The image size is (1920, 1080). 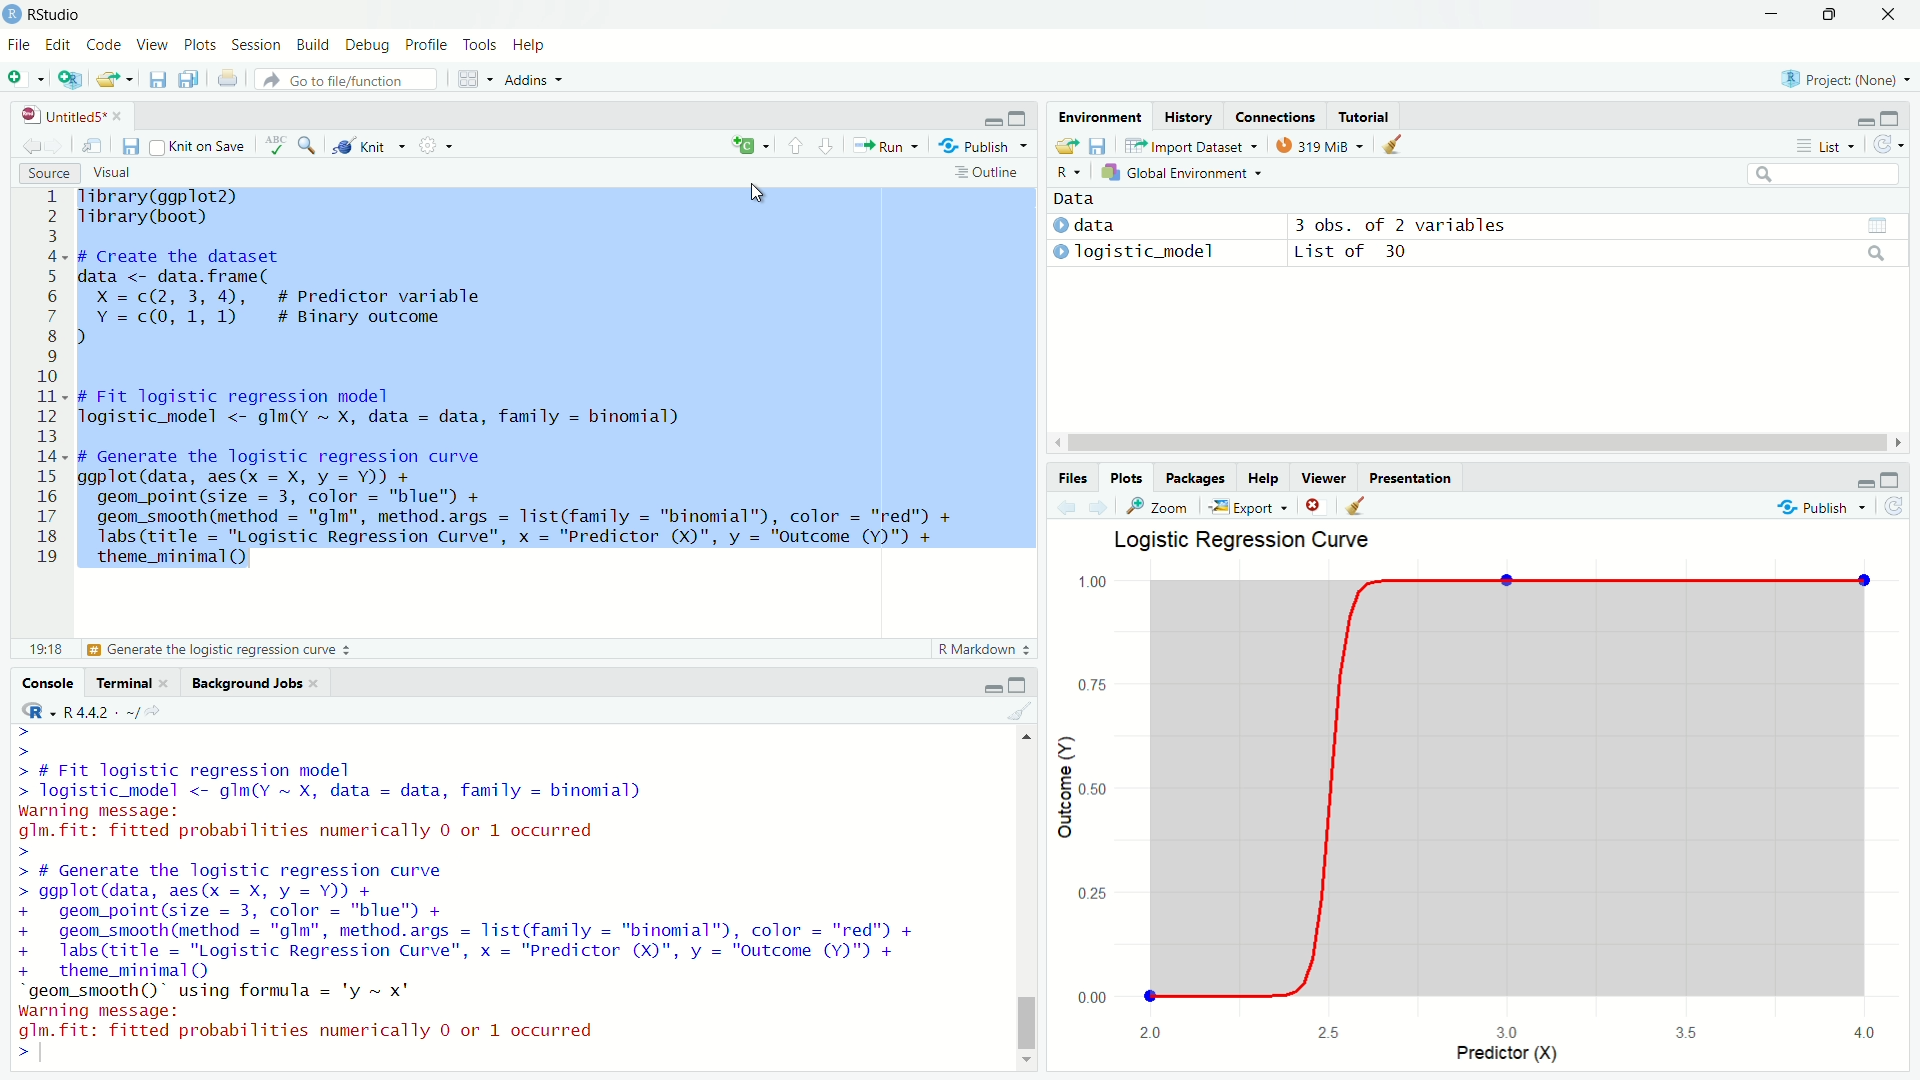 I want to click on data, so click(x=1095, y=225).